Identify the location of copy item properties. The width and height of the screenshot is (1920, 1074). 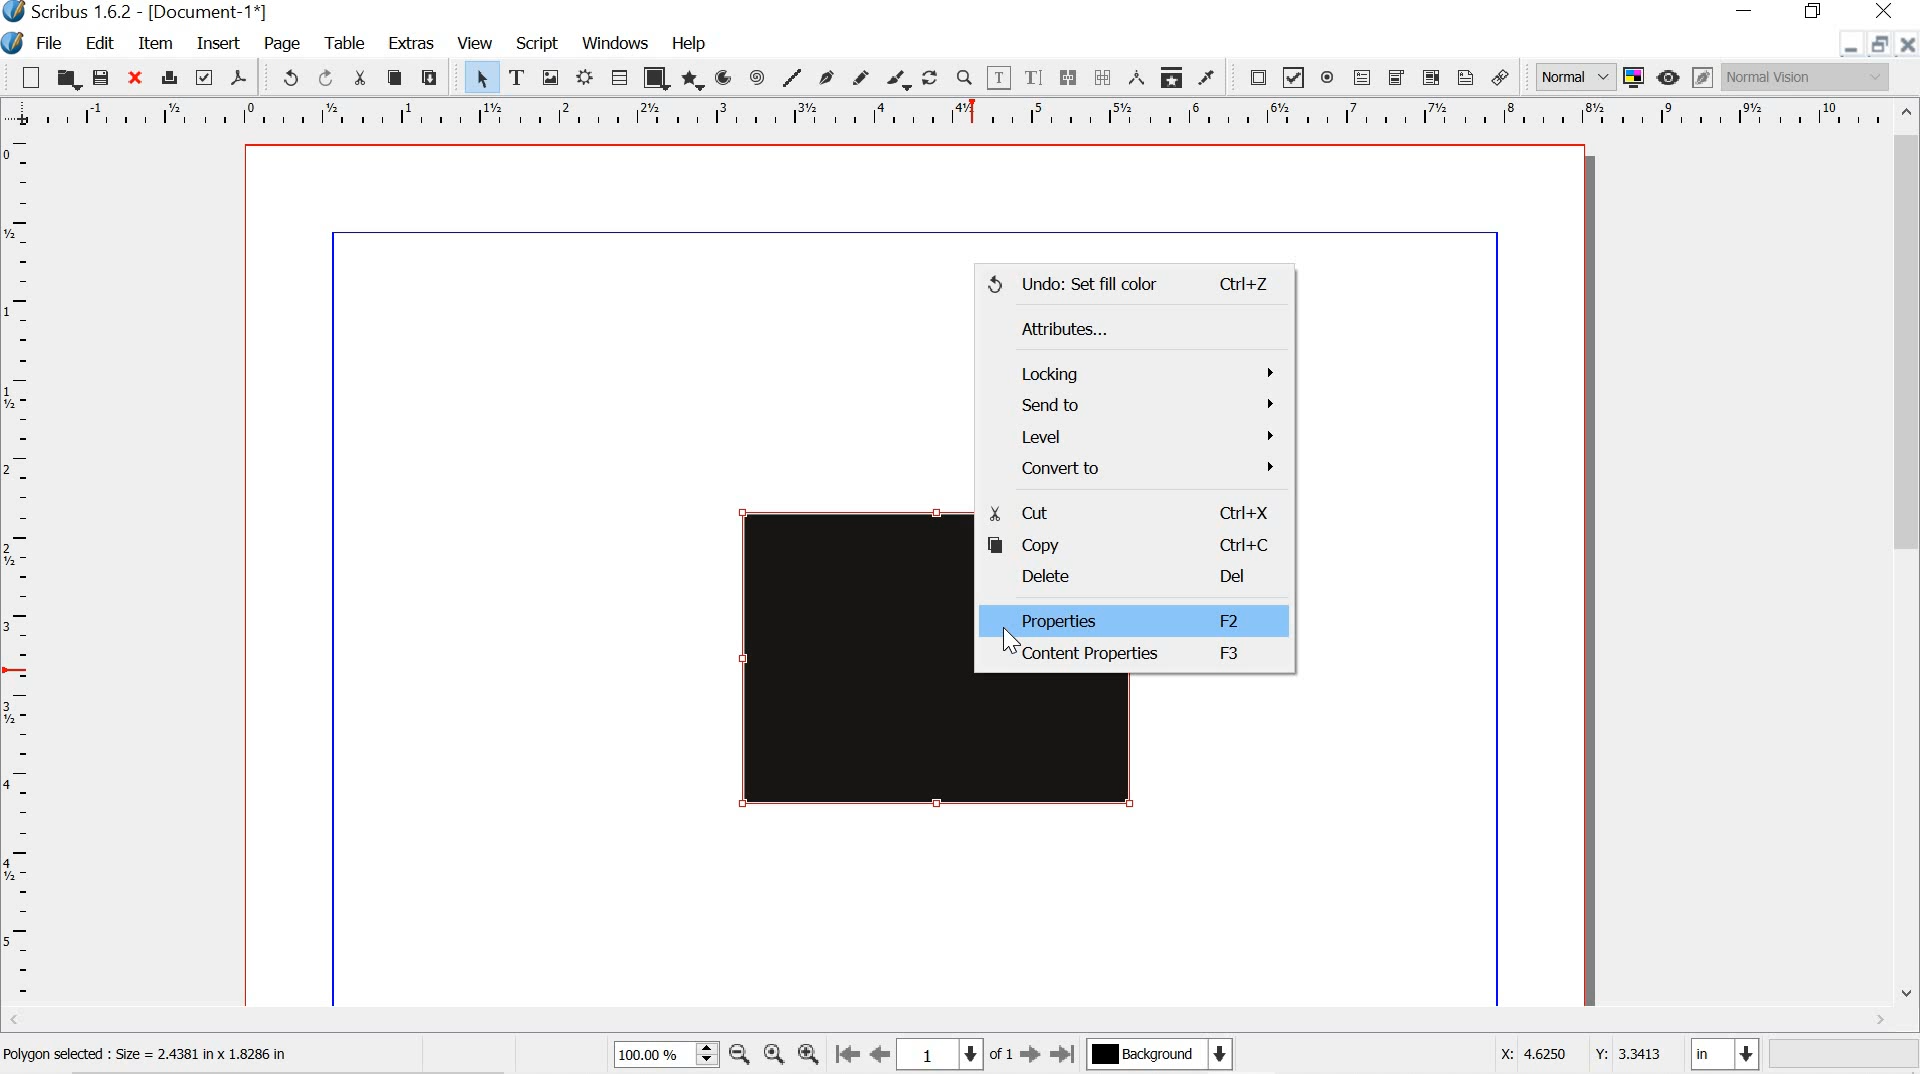
(1171, 75).